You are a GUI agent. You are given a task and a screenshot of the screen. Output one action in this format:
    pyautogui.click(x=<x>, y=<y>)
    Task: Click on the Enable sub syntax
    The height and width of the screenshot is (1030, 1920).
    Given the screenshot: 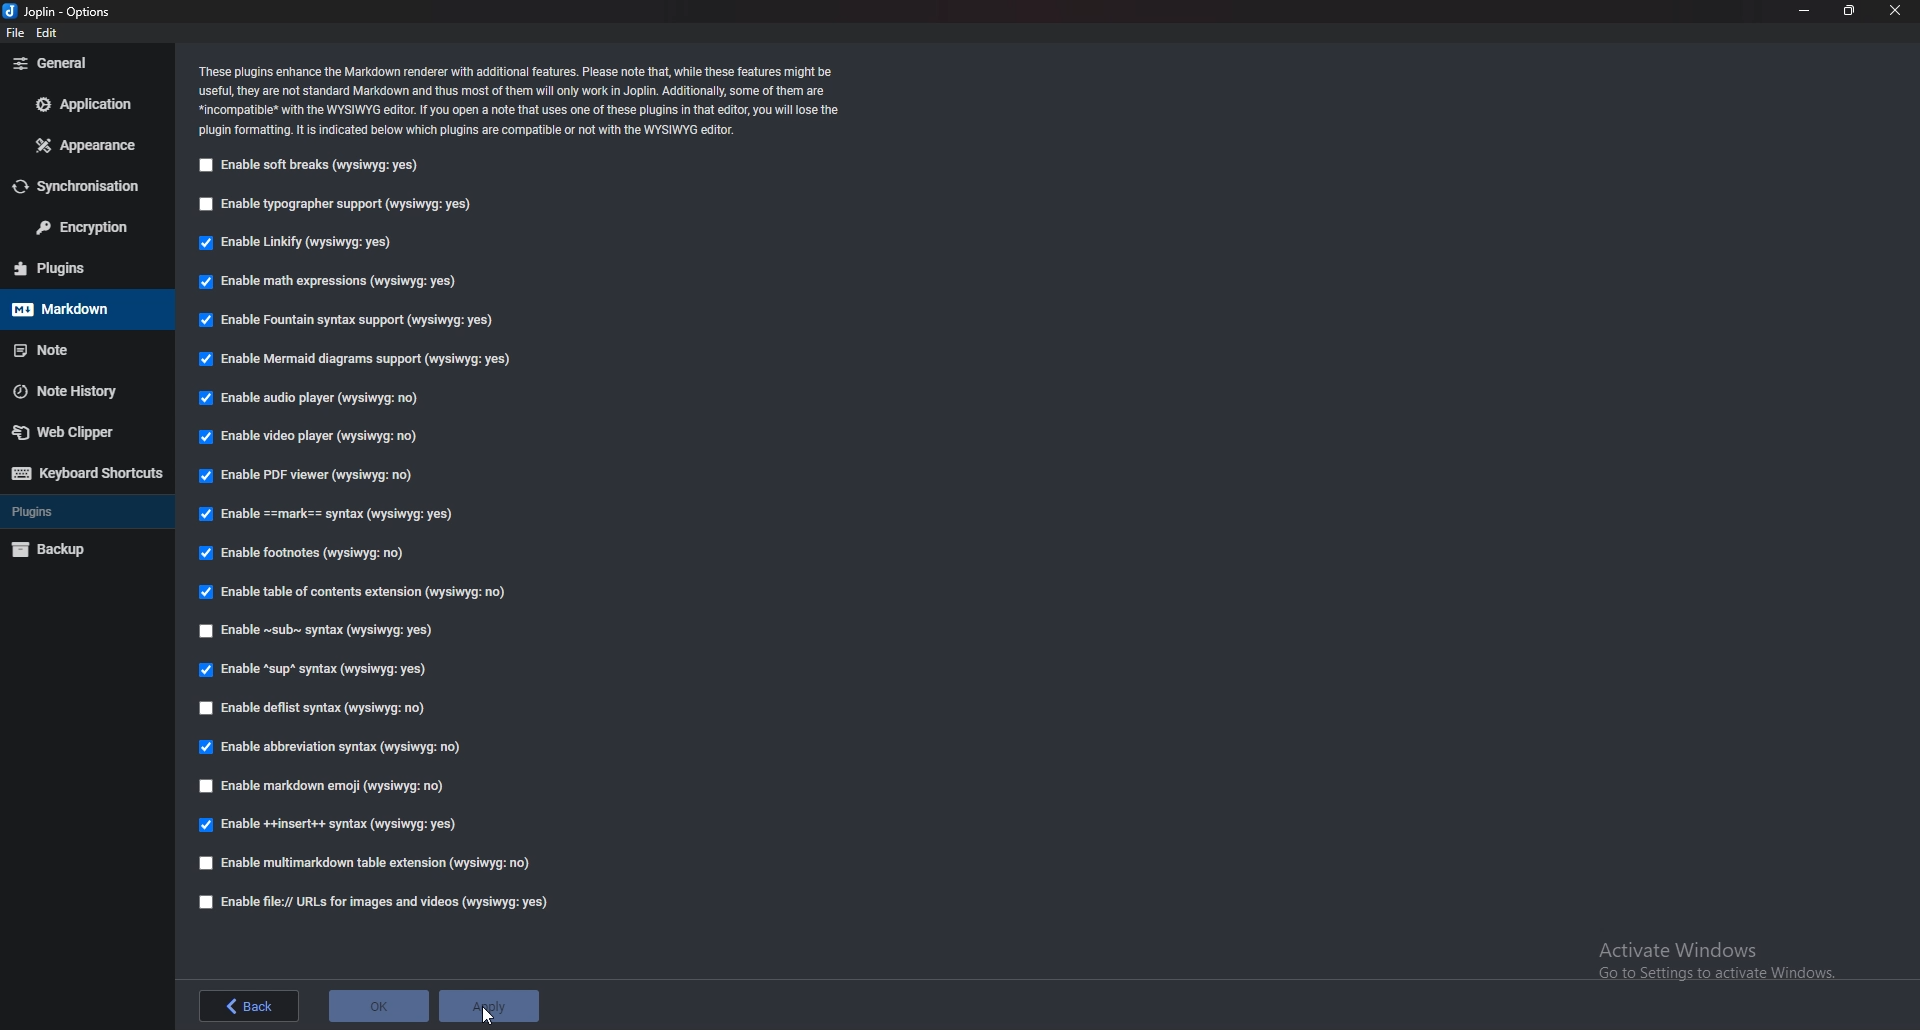 What is the action you would take?
    pyautogui.click(x=320, y=628)
    